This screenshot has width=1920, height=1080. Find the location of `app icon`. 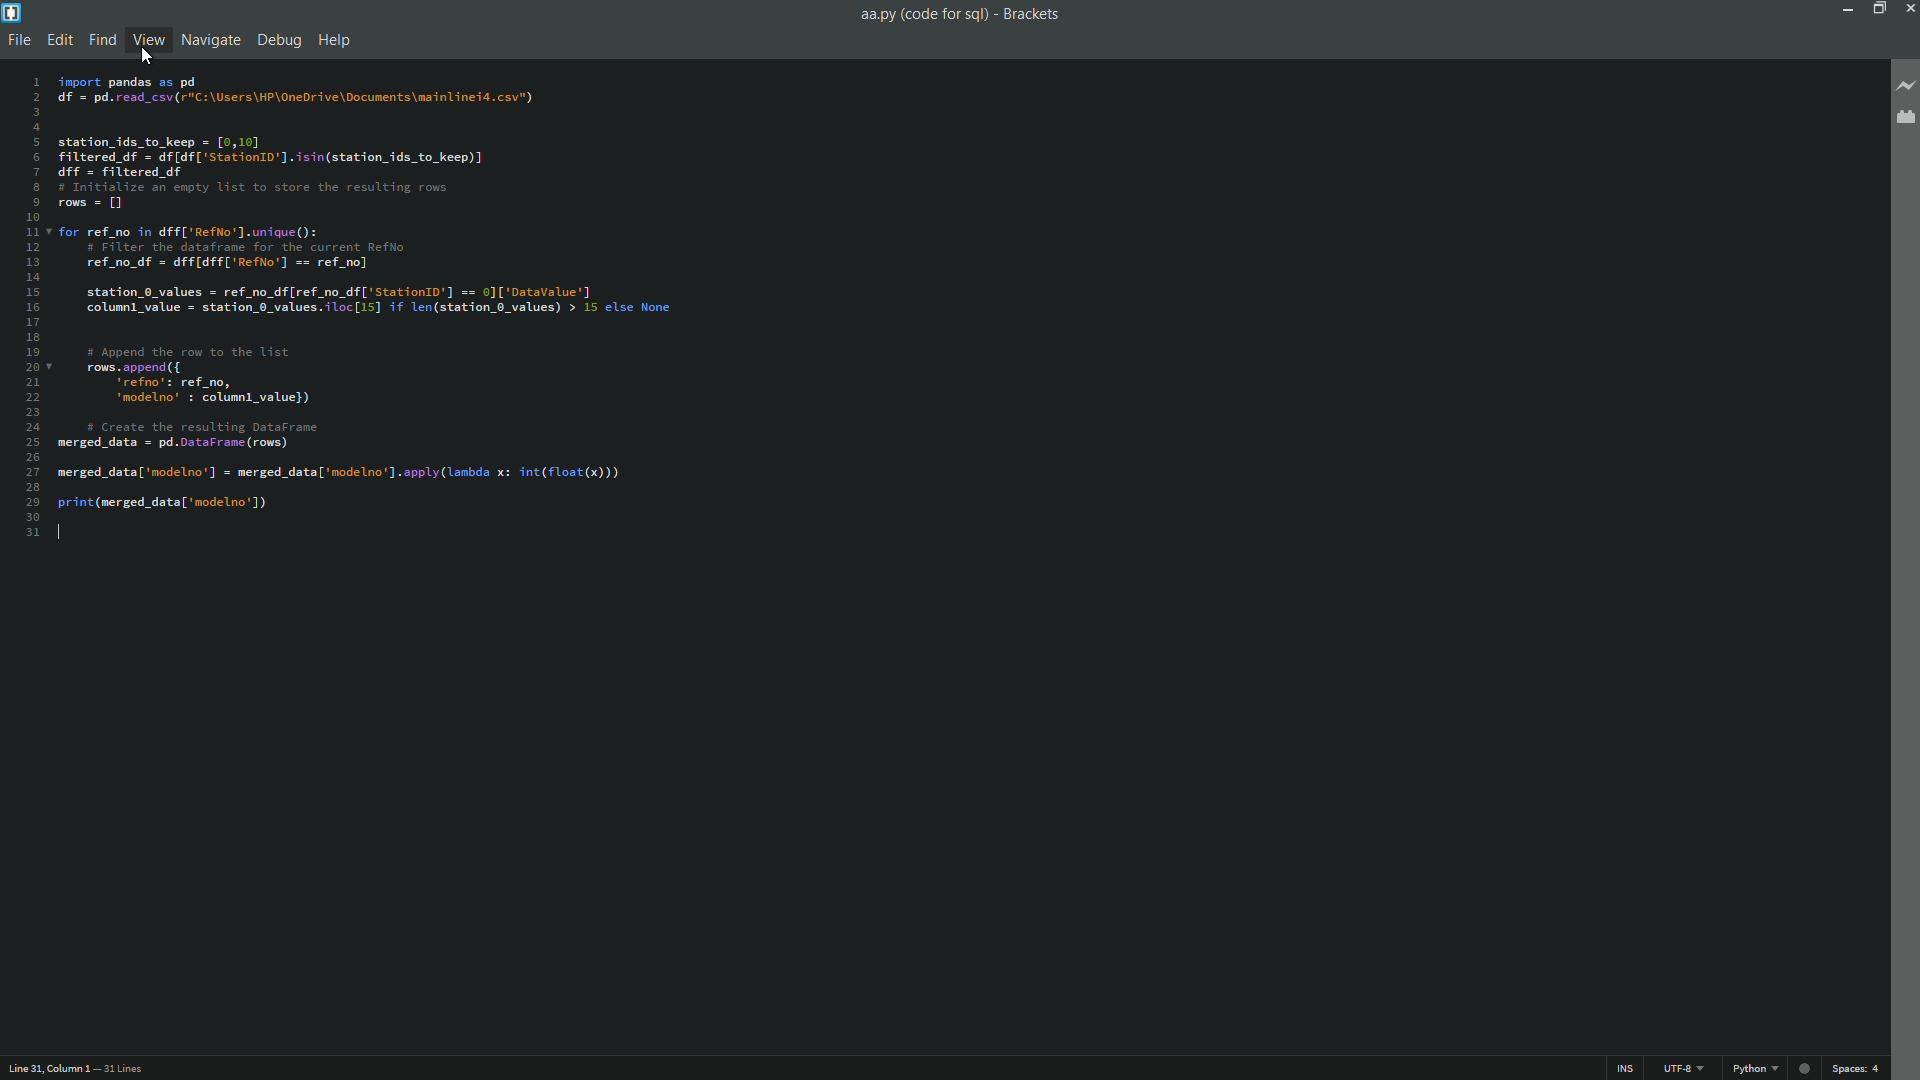

app icon is located at coordinates (11, 14).